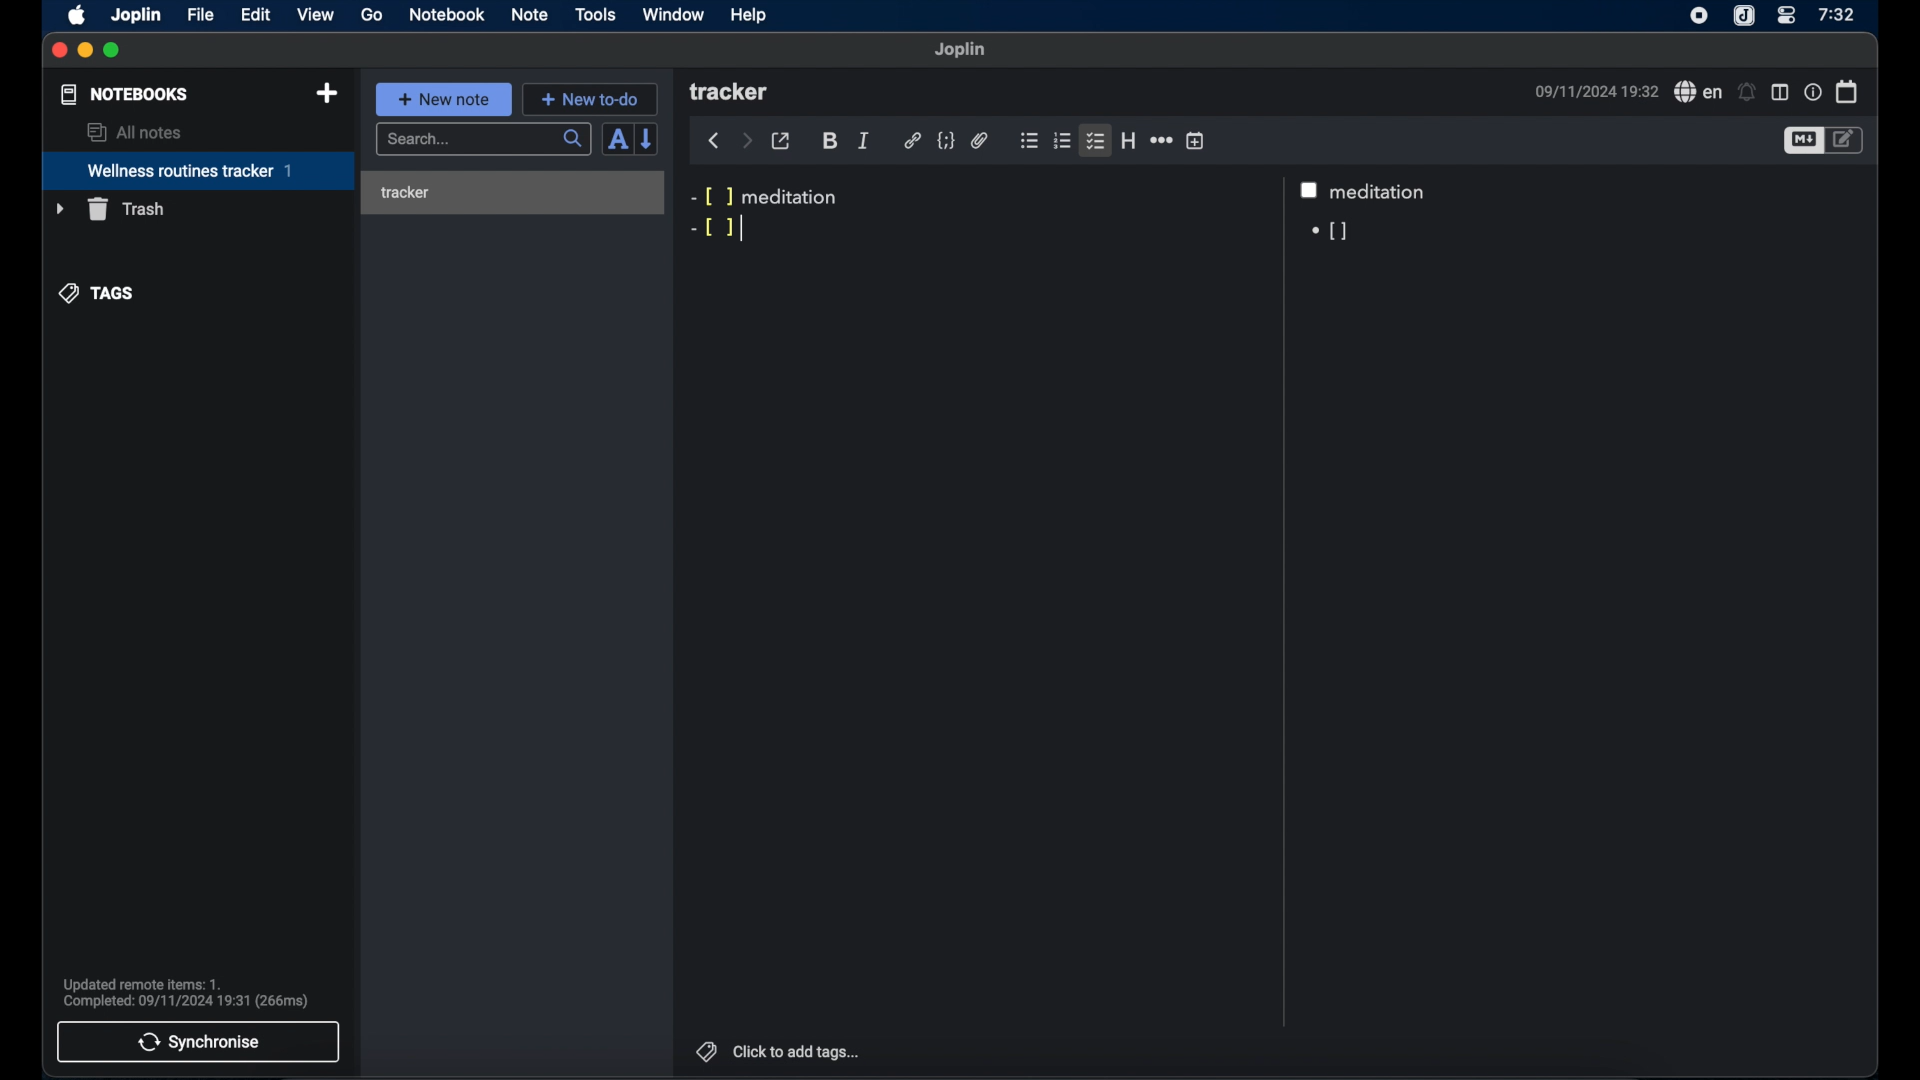 This screenshot has height=1080, width=1920. What do you see at coordinates (1848, 141) in the screenshot?
I see `toggle editor` at bounding box center [1848, 141].